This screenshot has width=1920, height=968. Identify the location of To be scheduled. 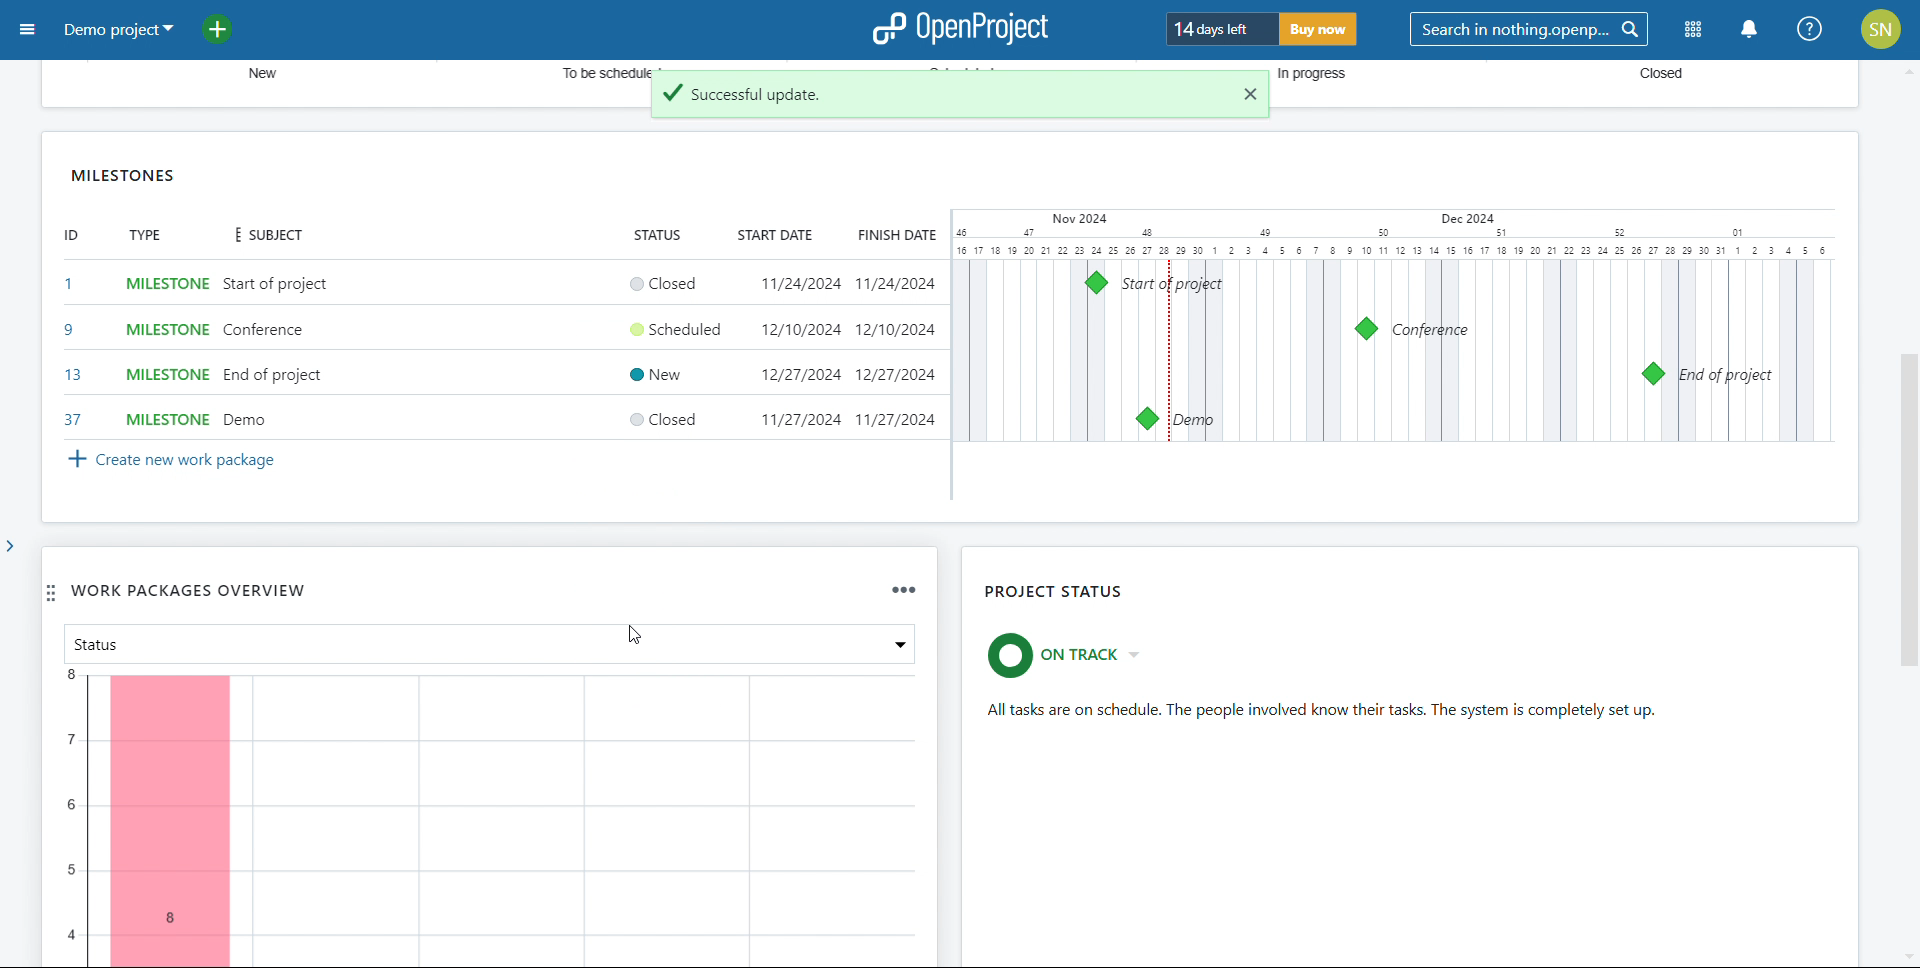
(603, 67).